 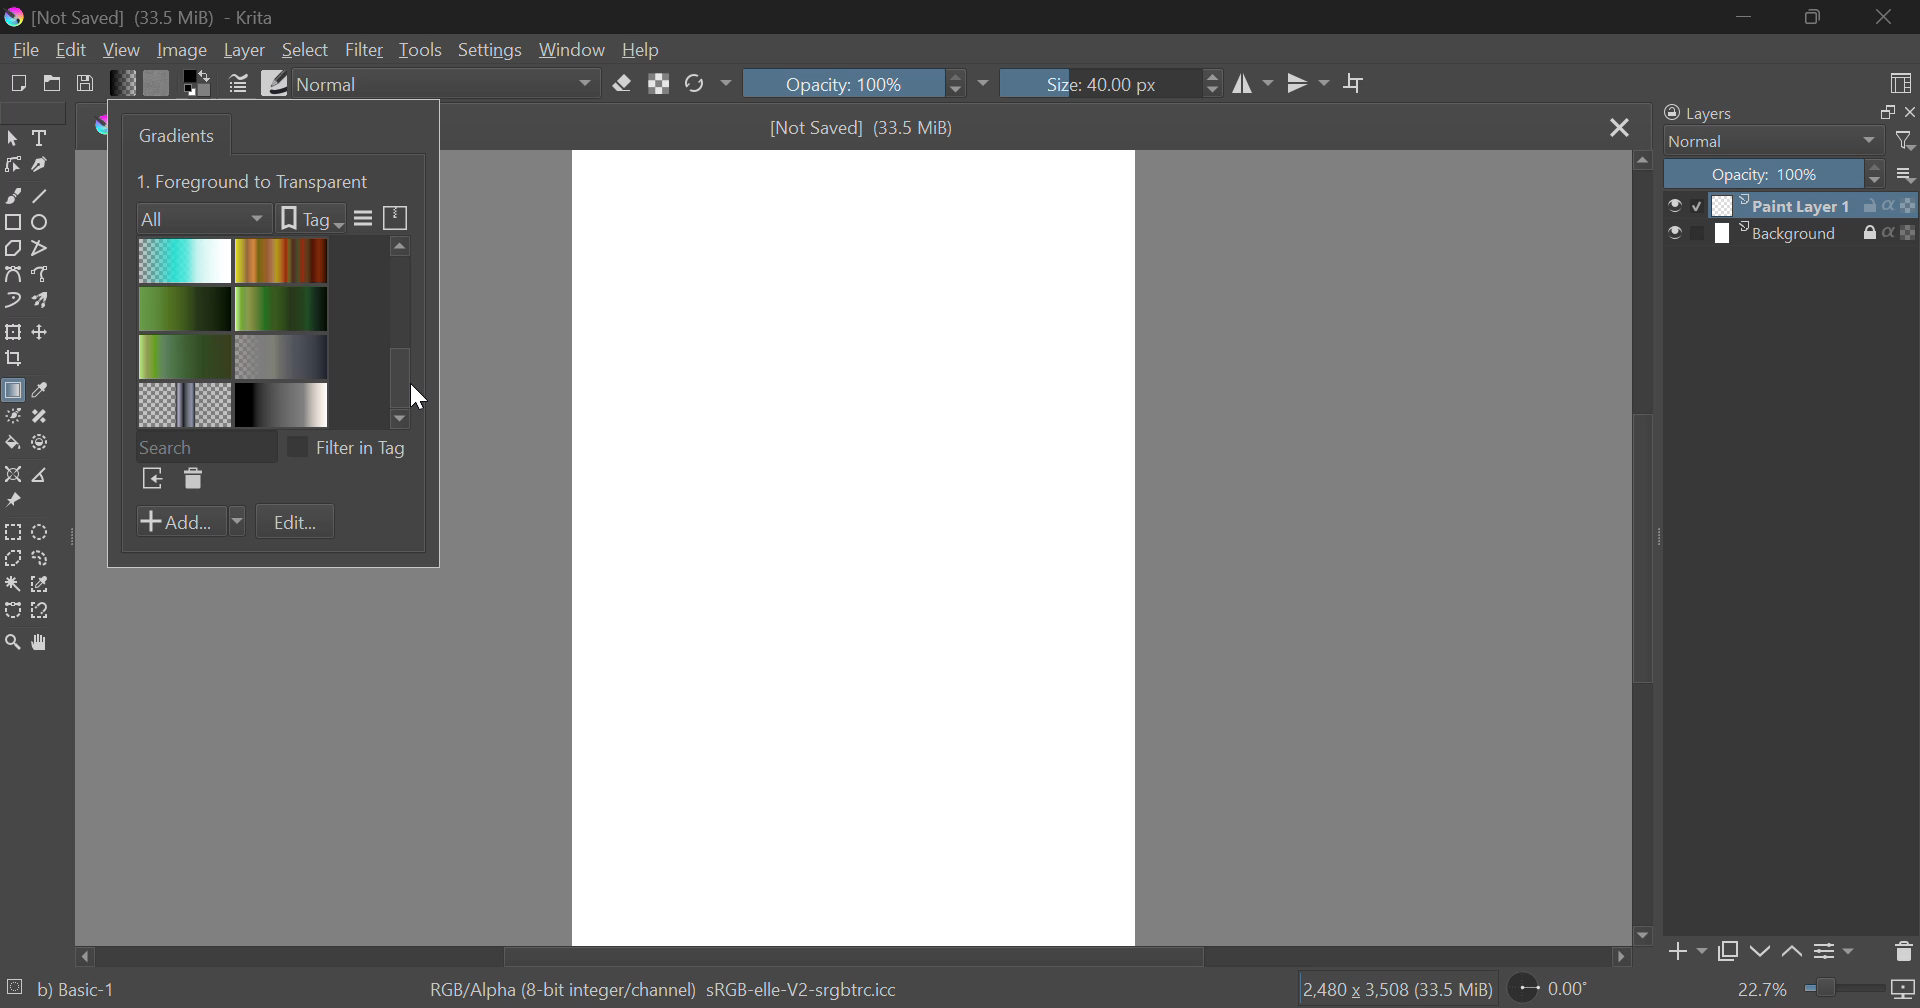 What do you see at coordinates (152, 481) in the screenshot?
I see `Import resource` at bounding box center [152, 481].